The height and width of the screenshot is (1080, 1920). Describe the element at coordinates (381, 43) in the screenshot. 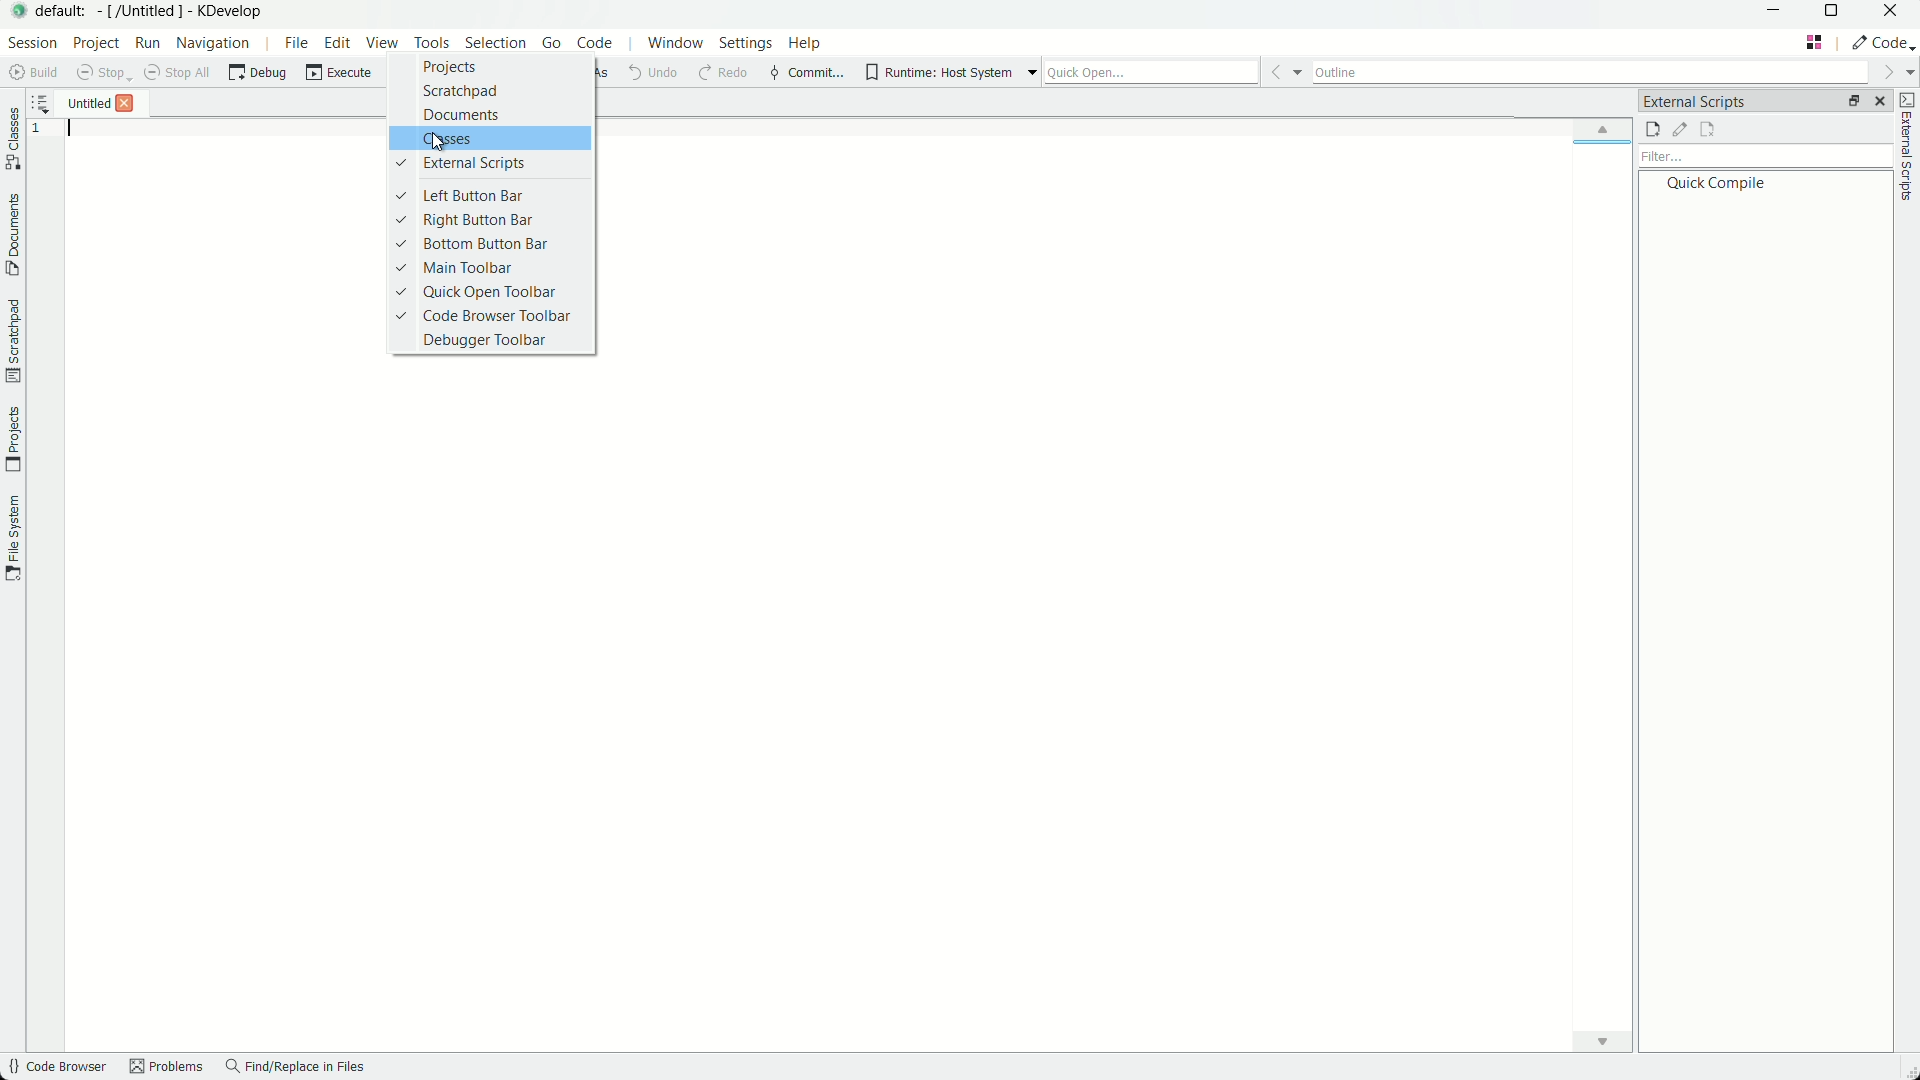

I see `view` at that location.